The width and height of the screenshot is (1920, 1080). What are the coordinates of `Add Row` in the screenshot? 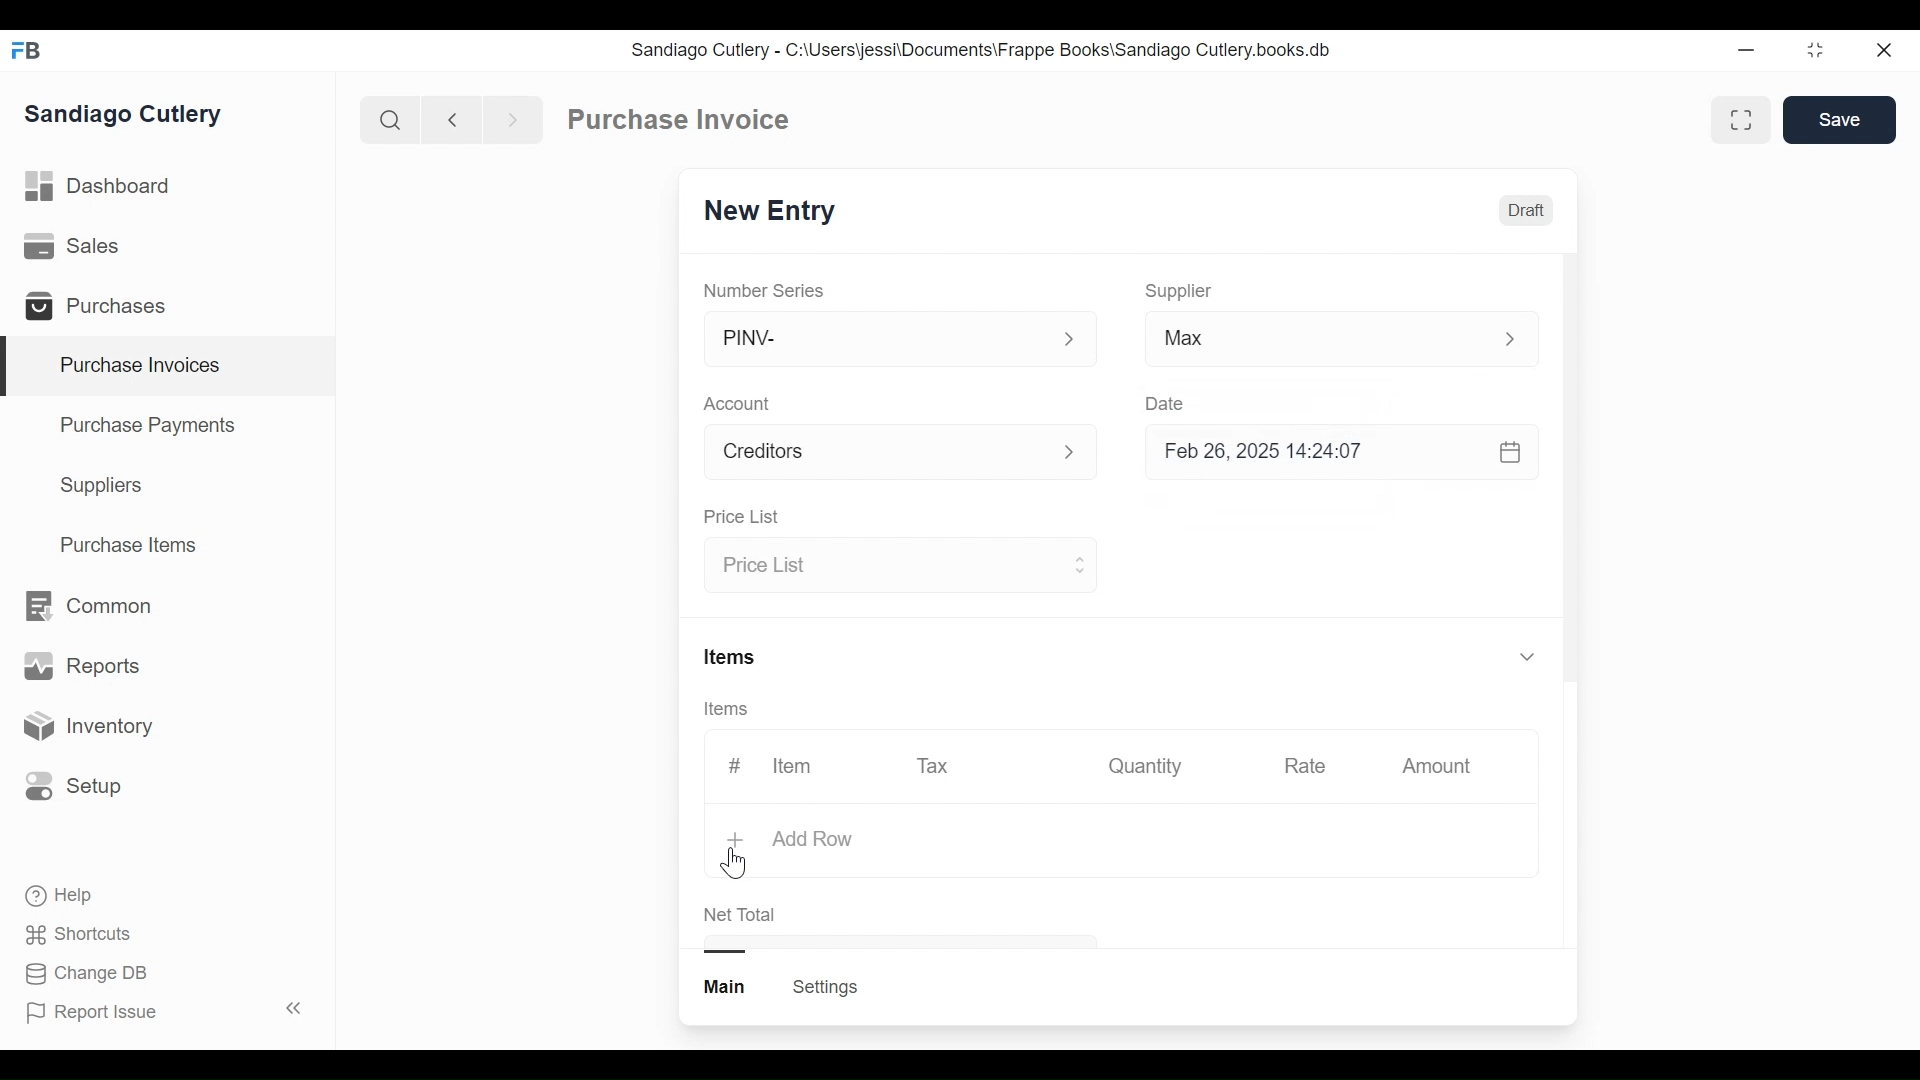 It's located at (813, 838).